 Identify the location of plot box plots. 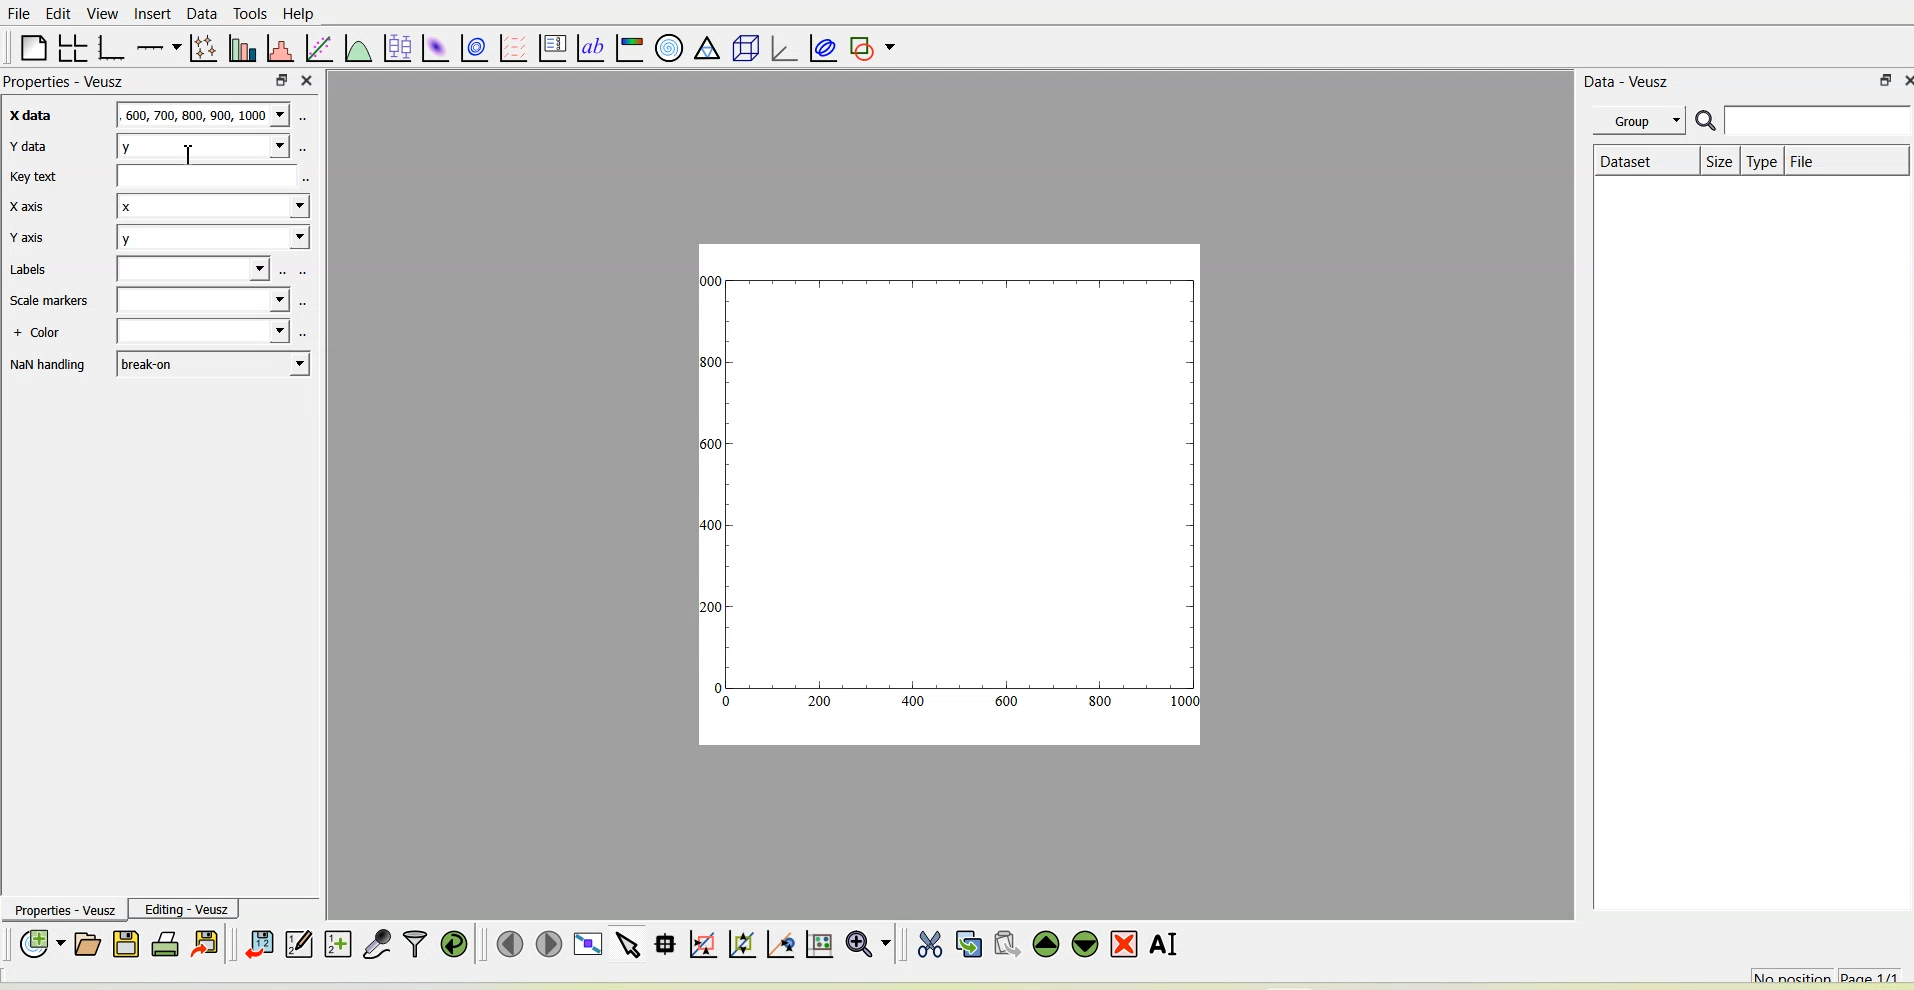
(397, 47).